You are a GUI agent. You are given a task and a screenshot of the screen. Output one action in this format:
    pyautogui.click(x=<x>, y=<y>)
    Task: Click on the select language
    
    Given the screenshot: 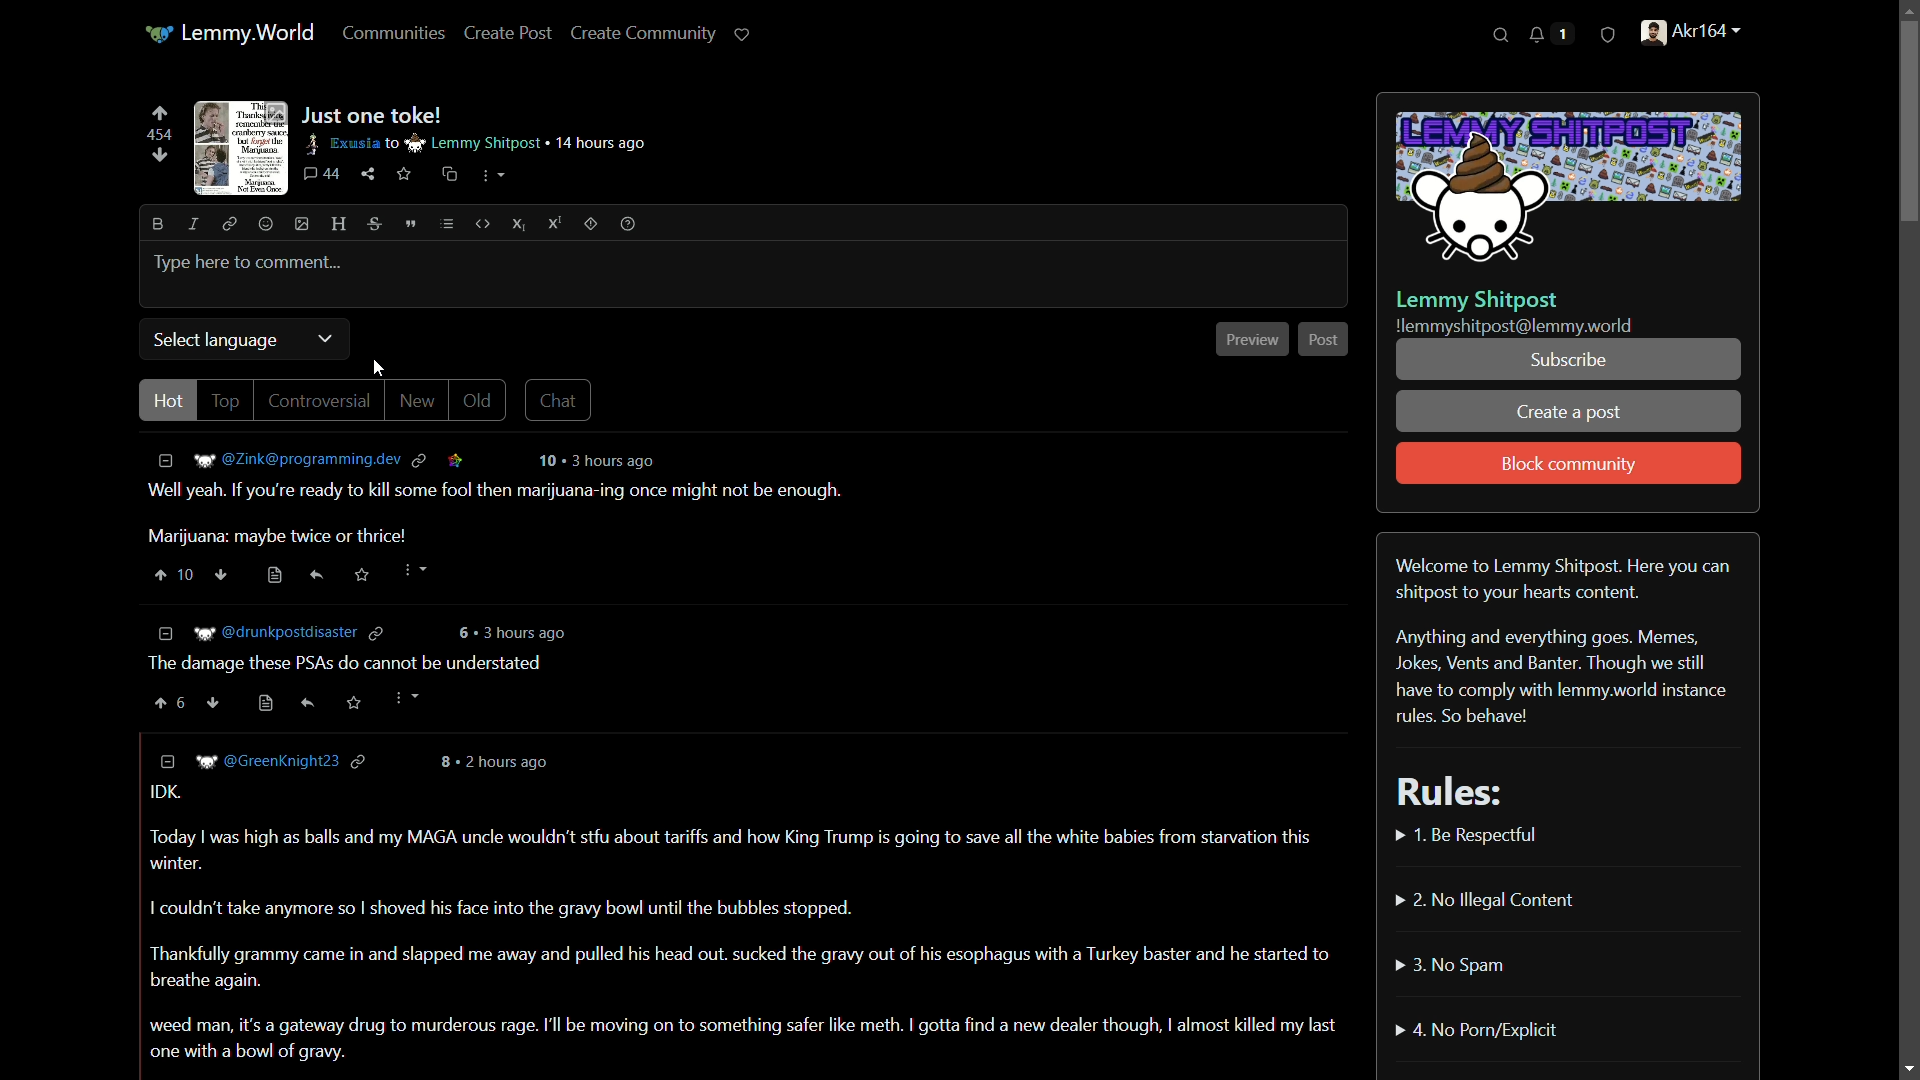 What is the action you would take?
    pyautogui.click(x=242, y=339)
    